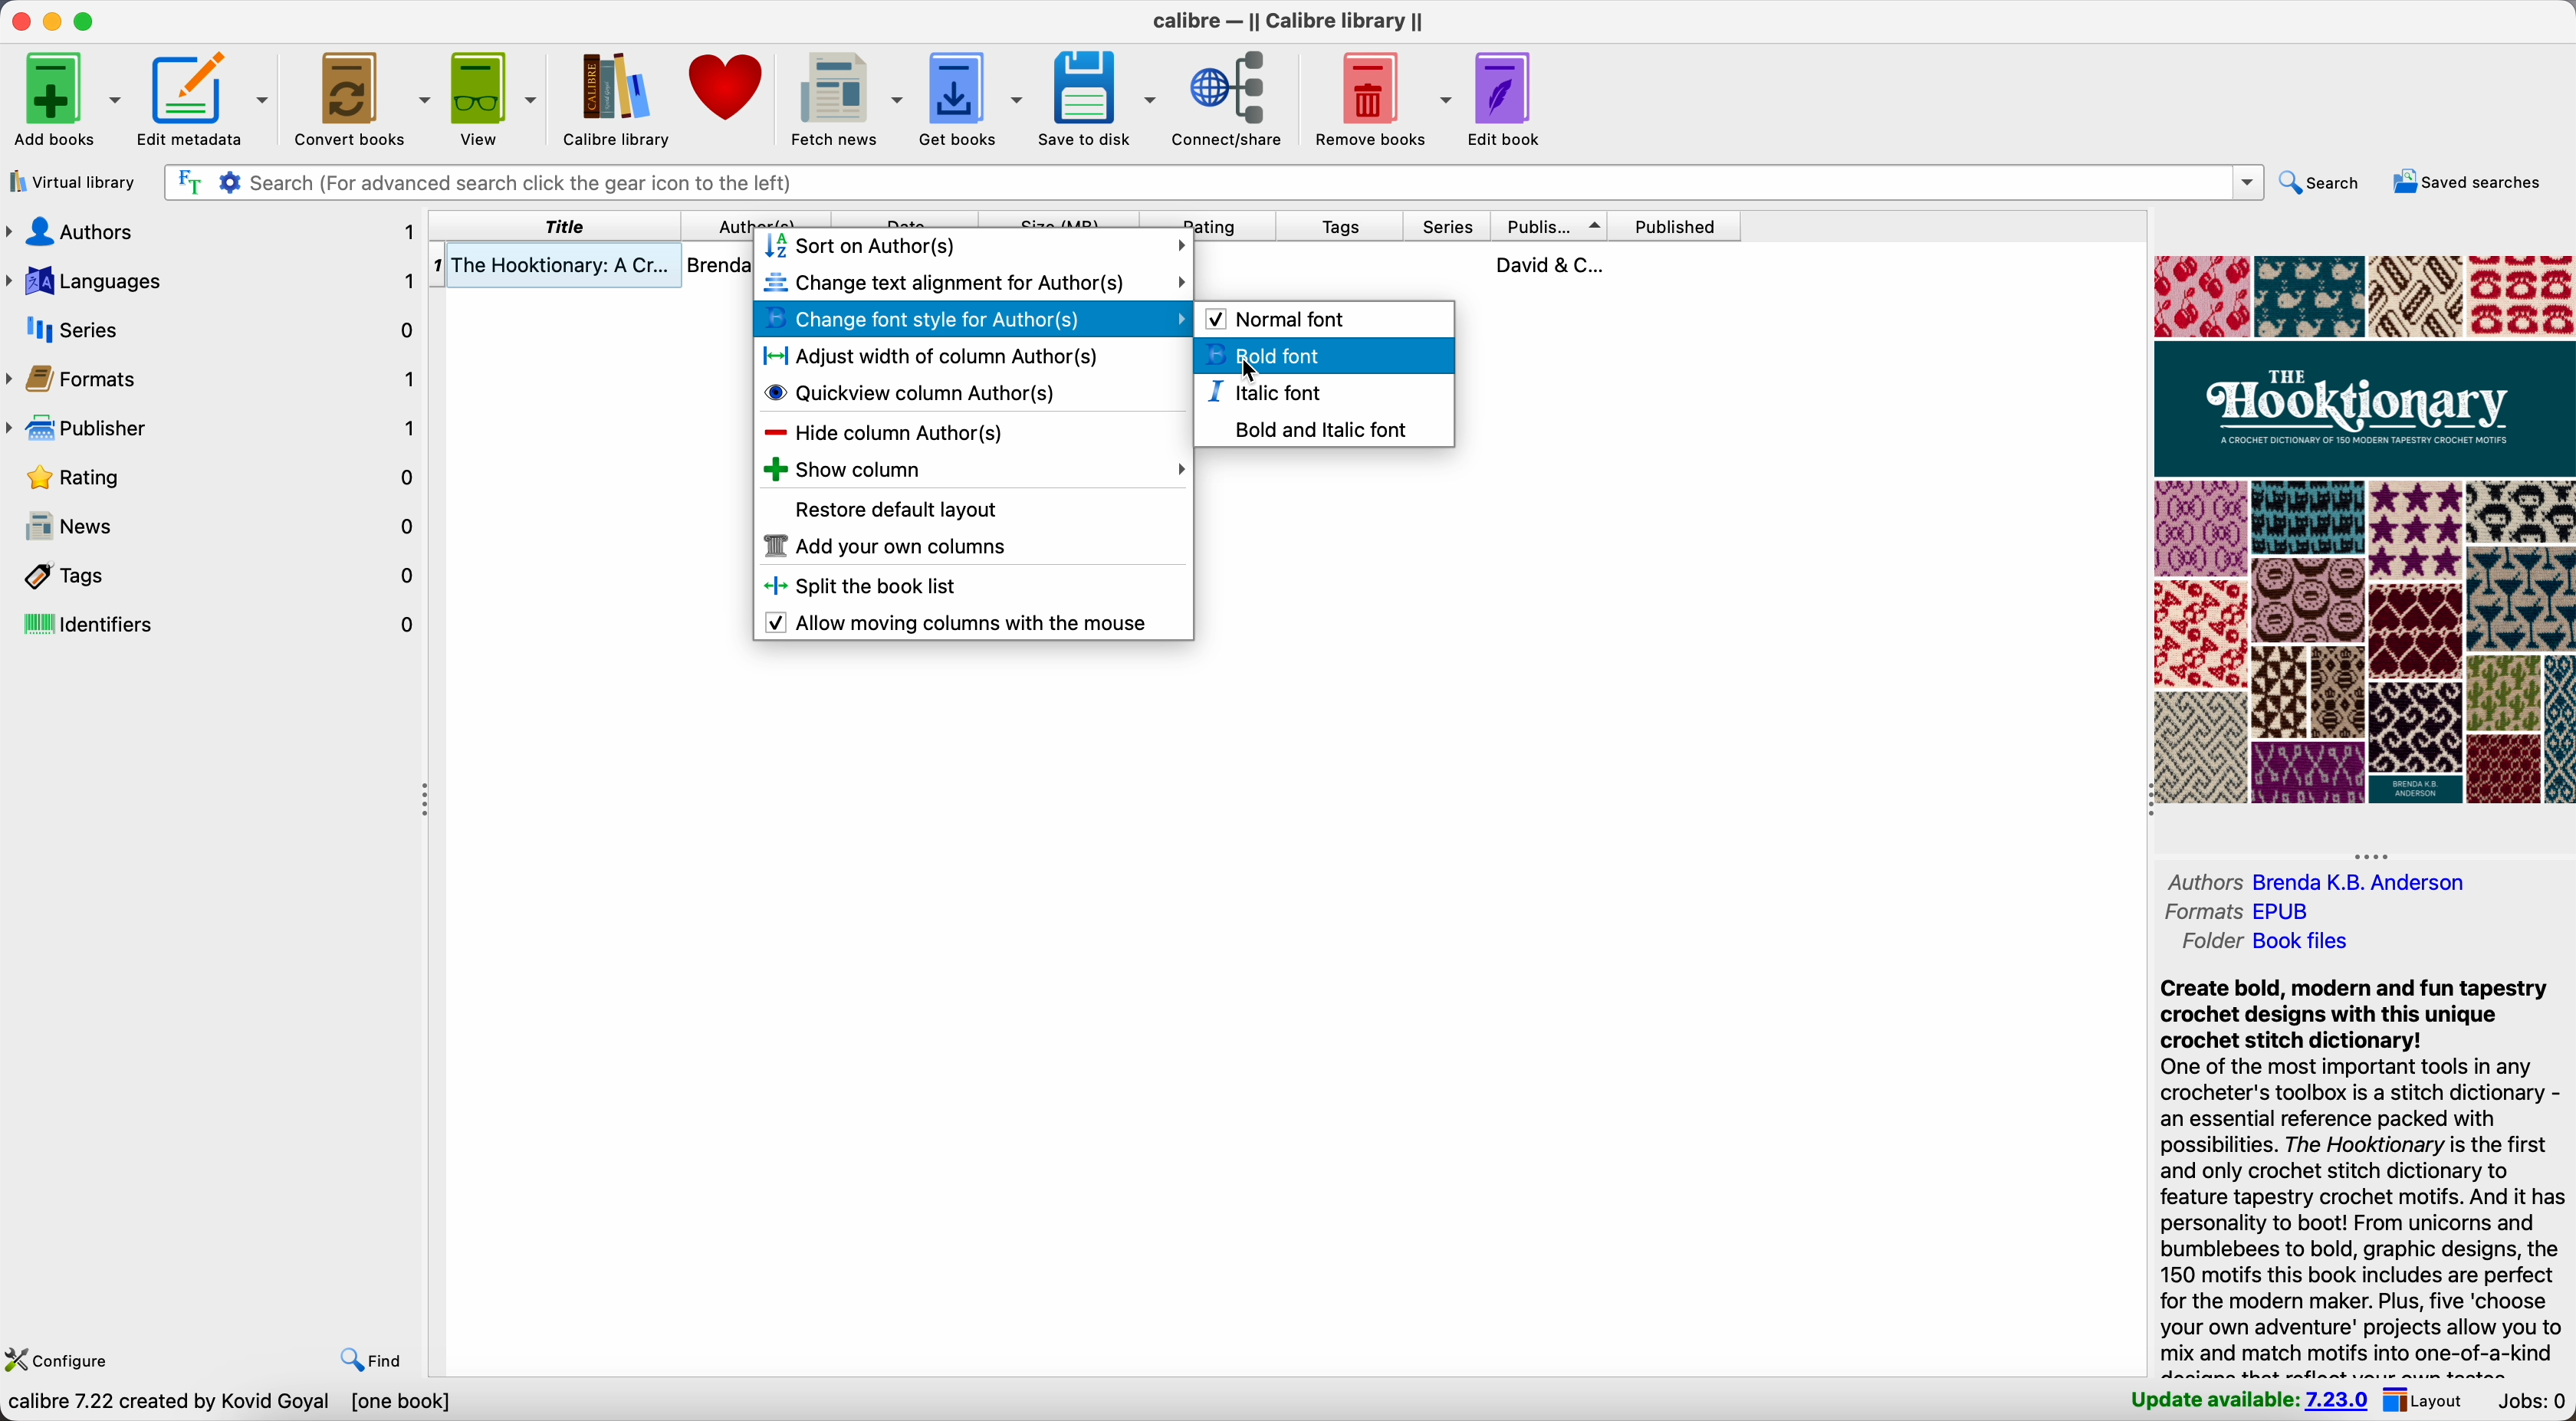  Describe the element at coordinates (1209, 219) in the screenshot. I see `rating` at that location.